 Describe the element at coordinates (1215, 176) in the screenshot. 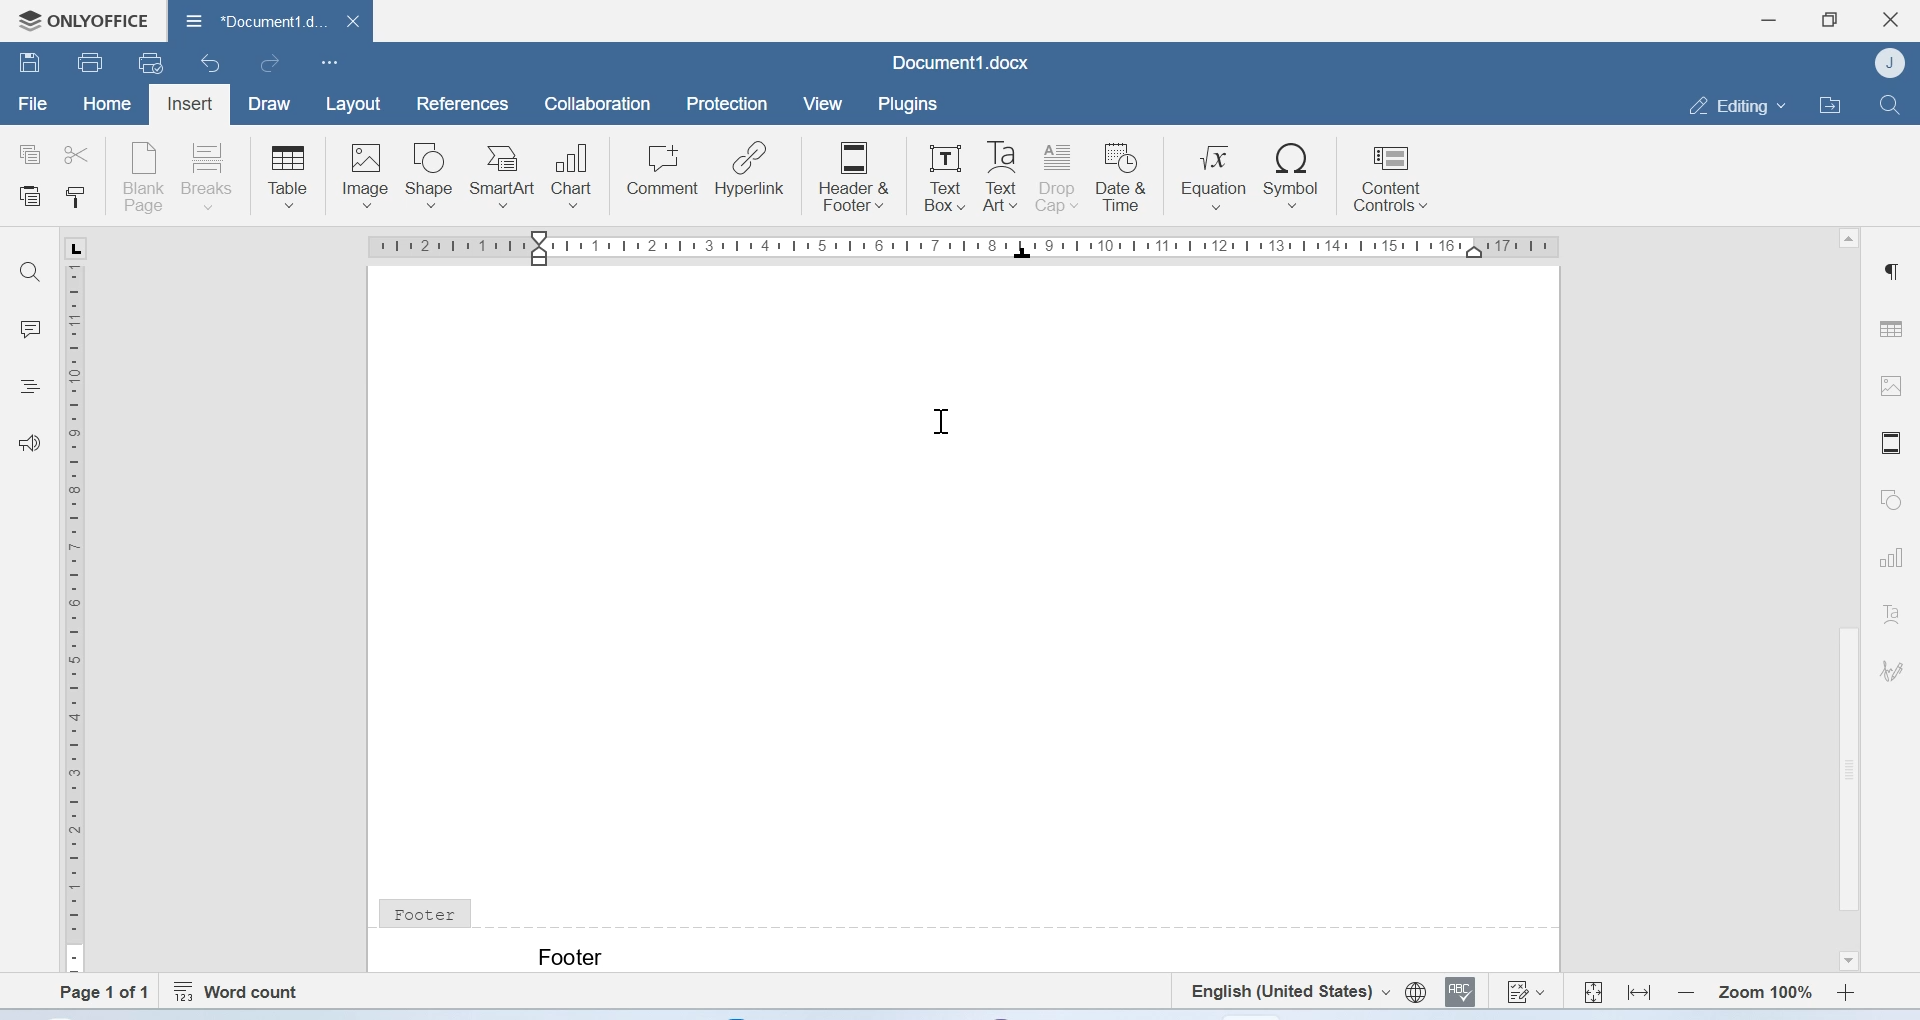

I see `Equation` at that location.